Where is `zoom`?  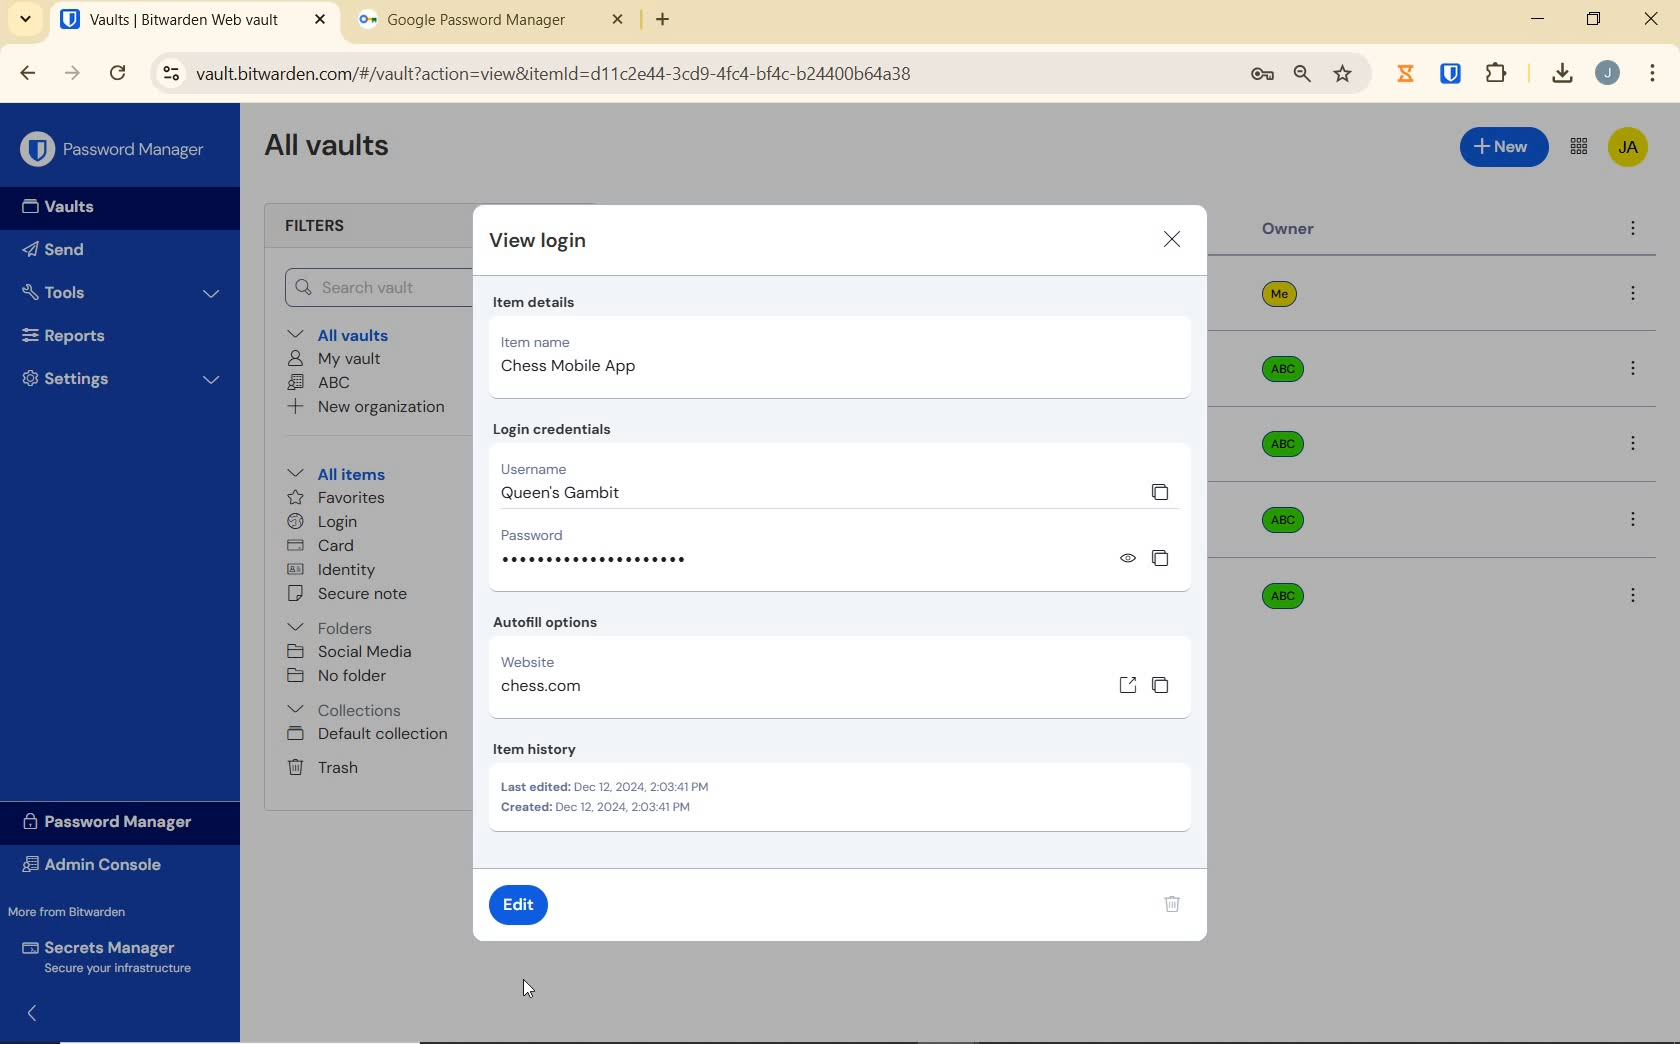 zoom is located at coordinates (1301, 74).